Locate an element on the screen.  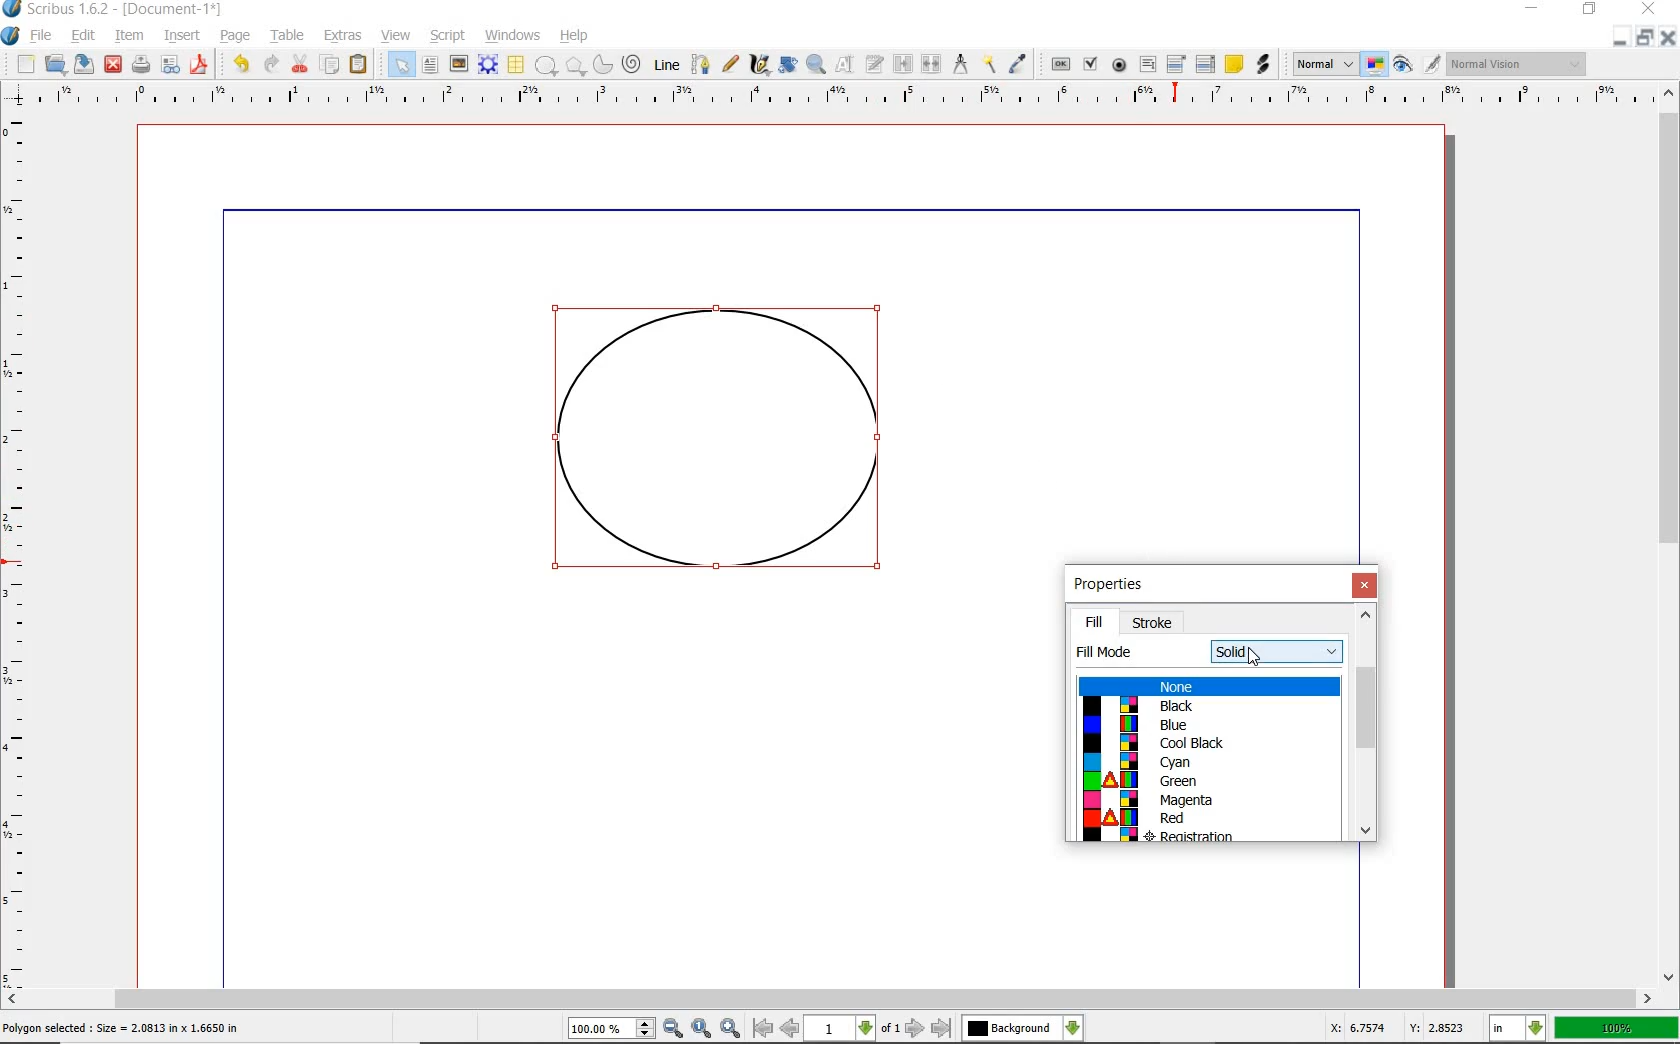
properties is located at coordinates (1128, 585).